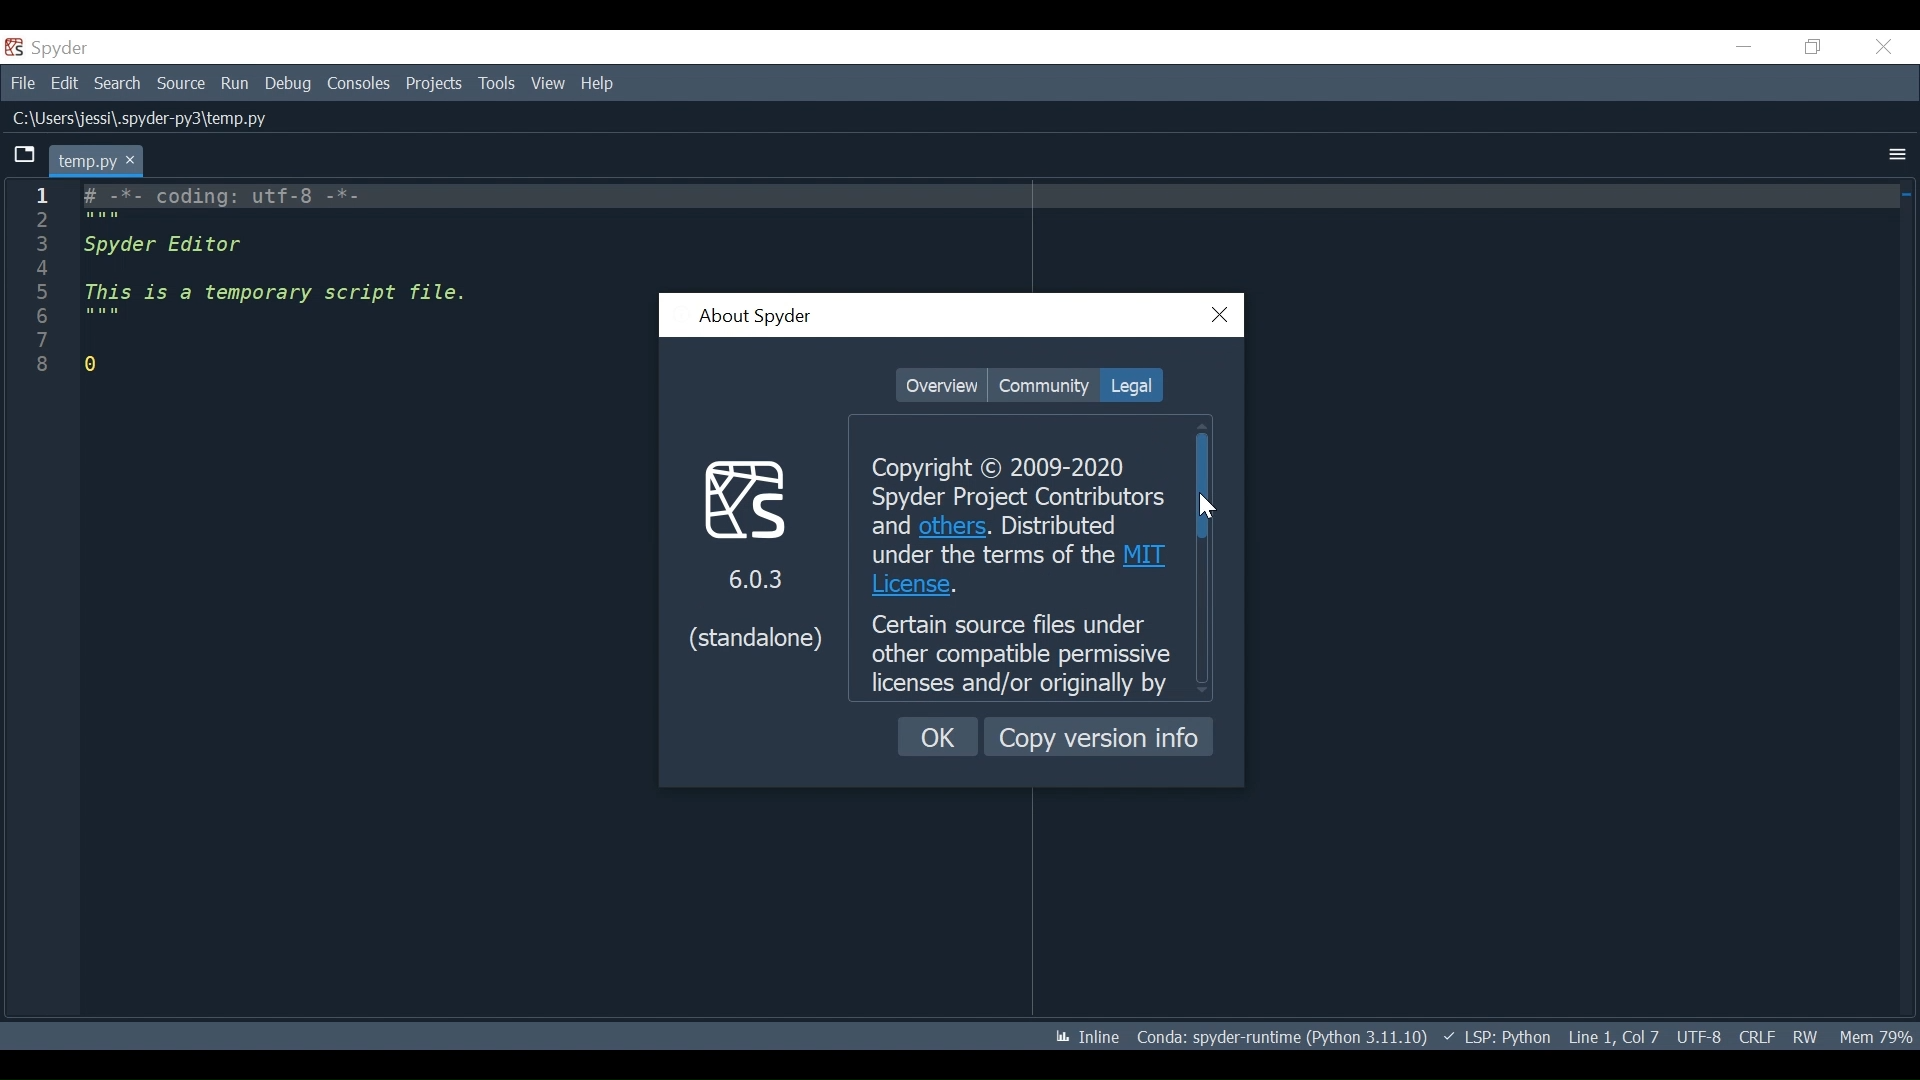  I want to click on Help, so click(599, 84).